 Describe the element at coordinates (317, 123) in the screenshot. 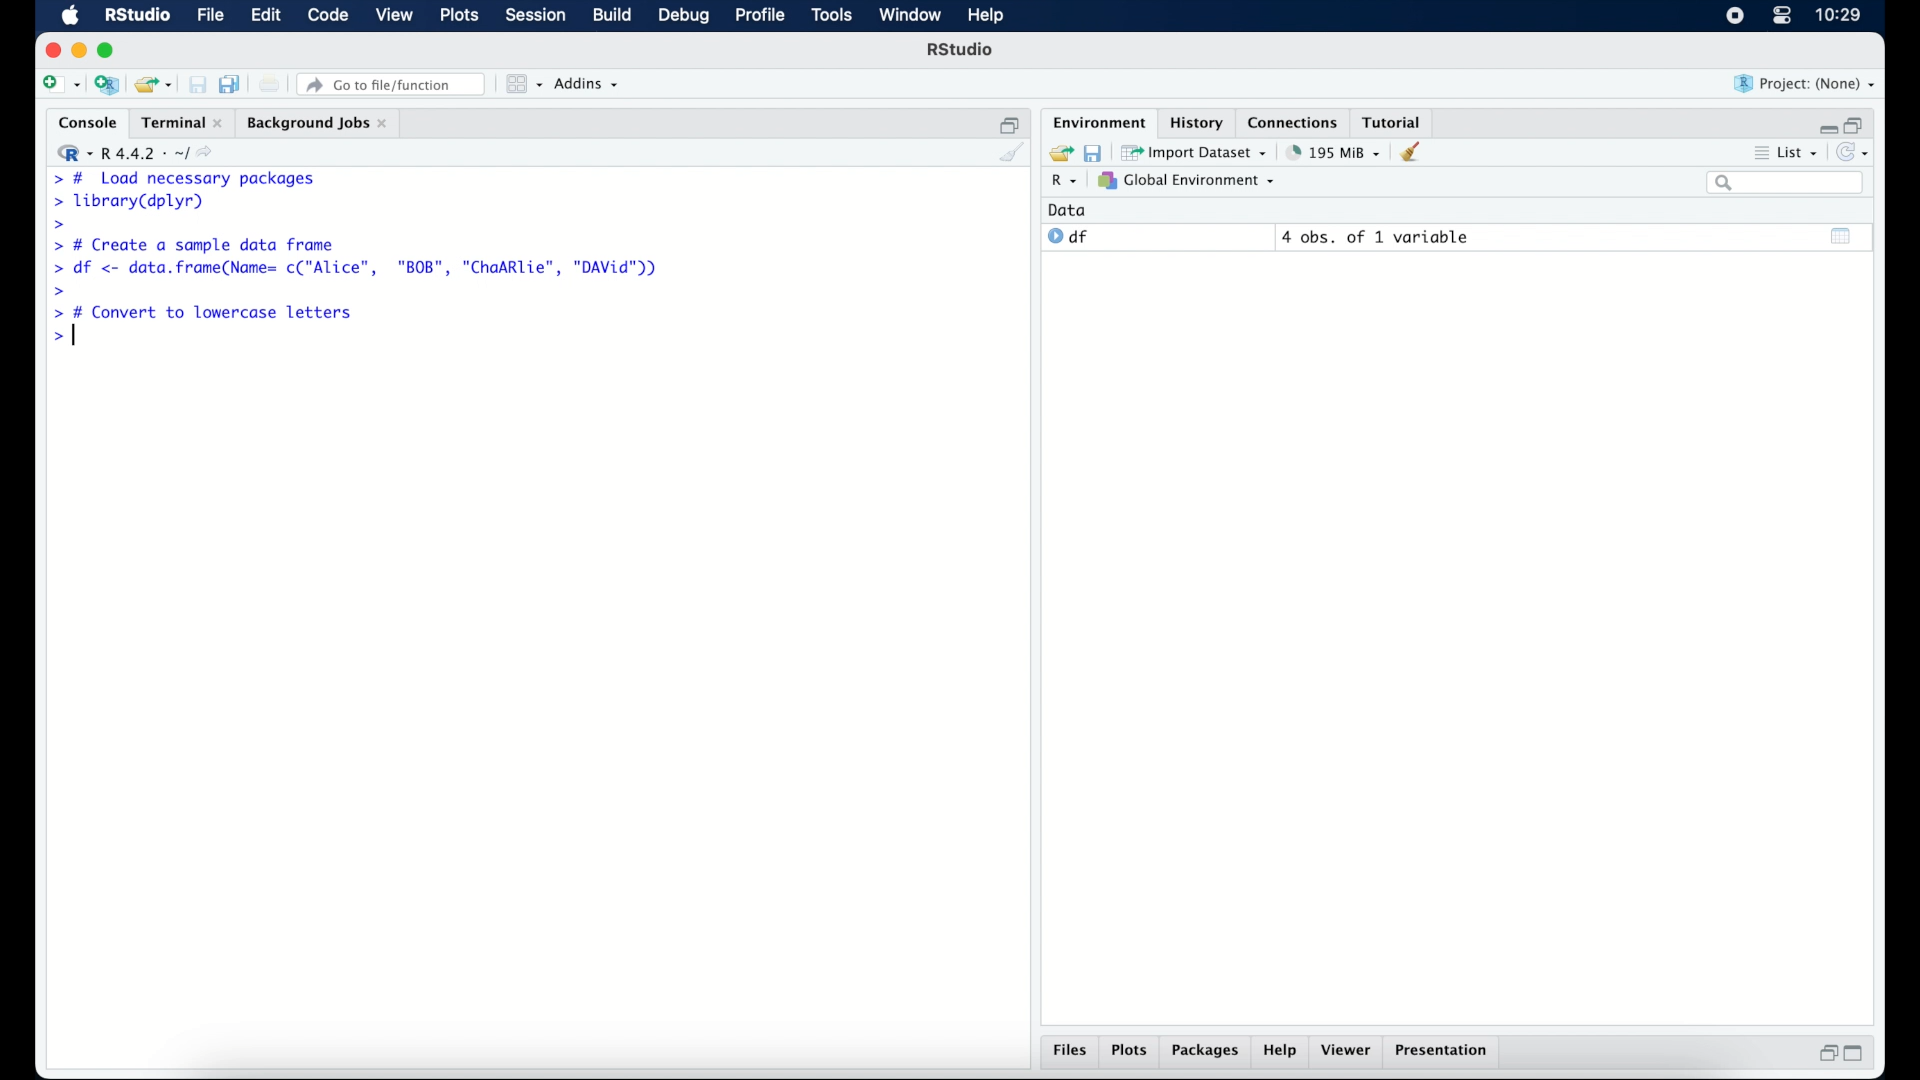

I see `background jobs` at that location.